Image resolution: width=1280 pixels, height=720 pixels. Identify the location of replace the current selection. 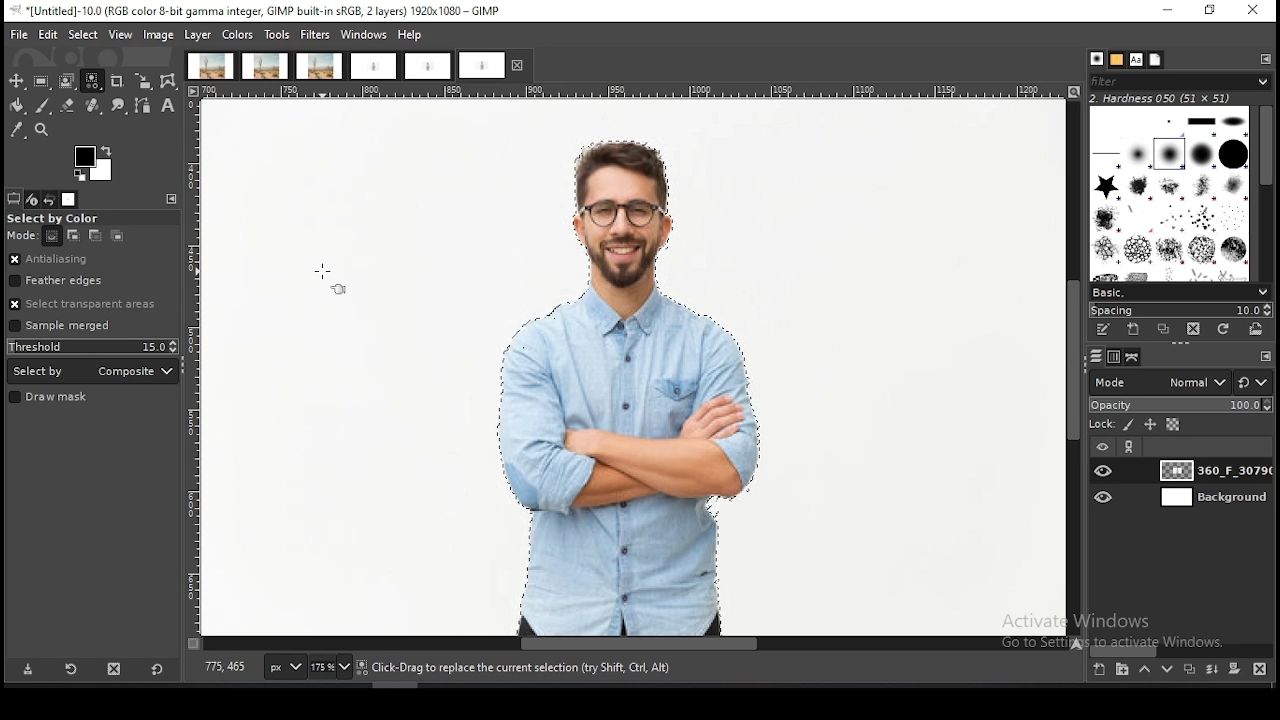
(52, 237).